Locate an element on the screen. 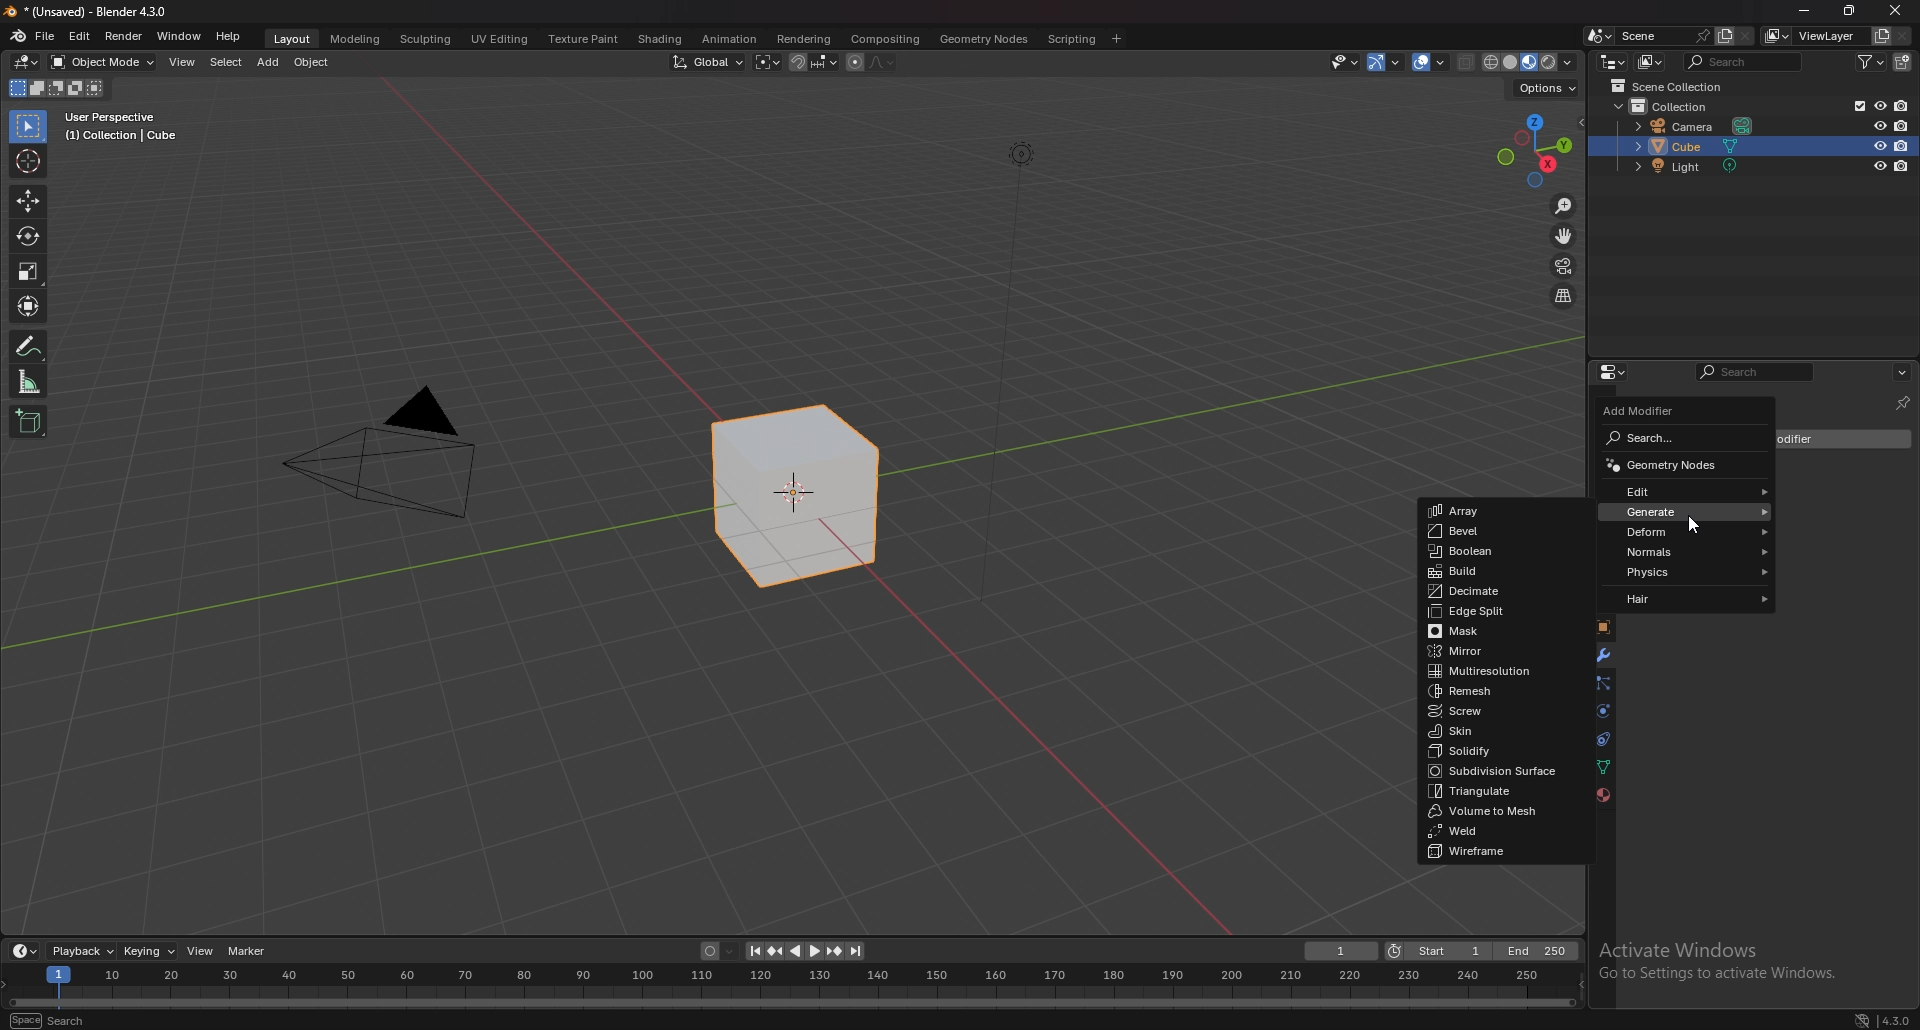 Image resolution: width=1920 pixels, height=1030 pixels. wireframe is located at coordinates (1506, 852).